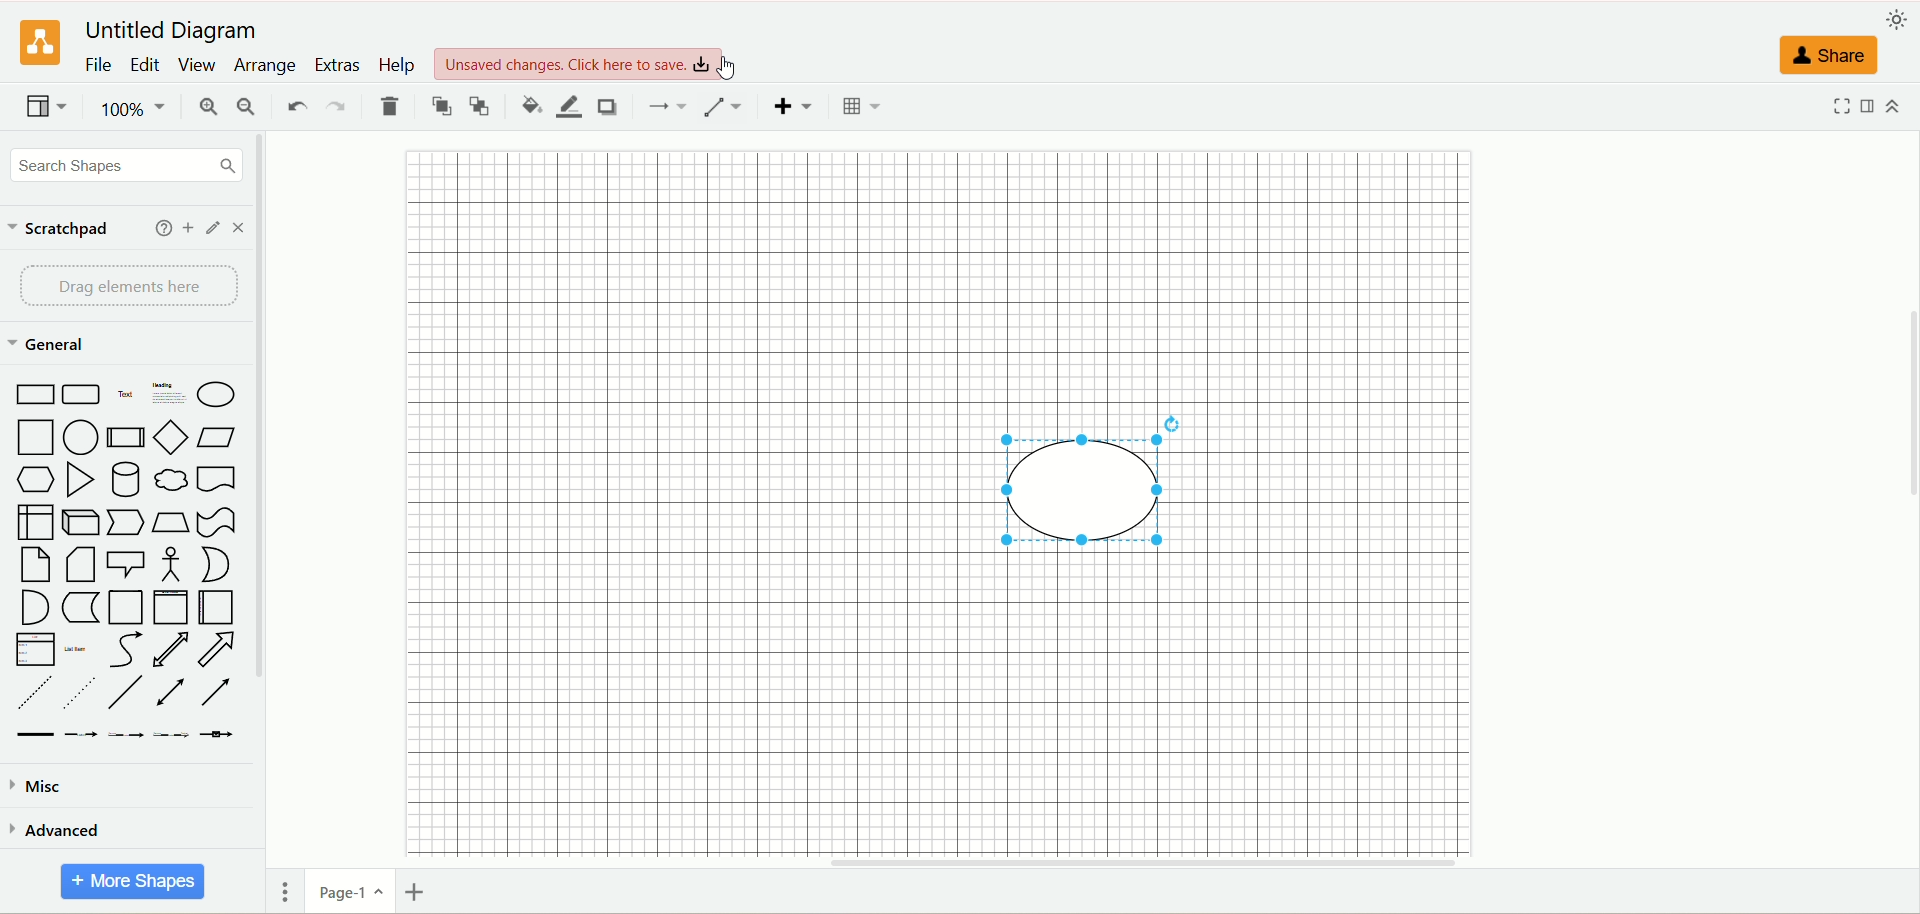 The image size is (1920, 914). I want to click on expand/collapse, so click(1897, 108).